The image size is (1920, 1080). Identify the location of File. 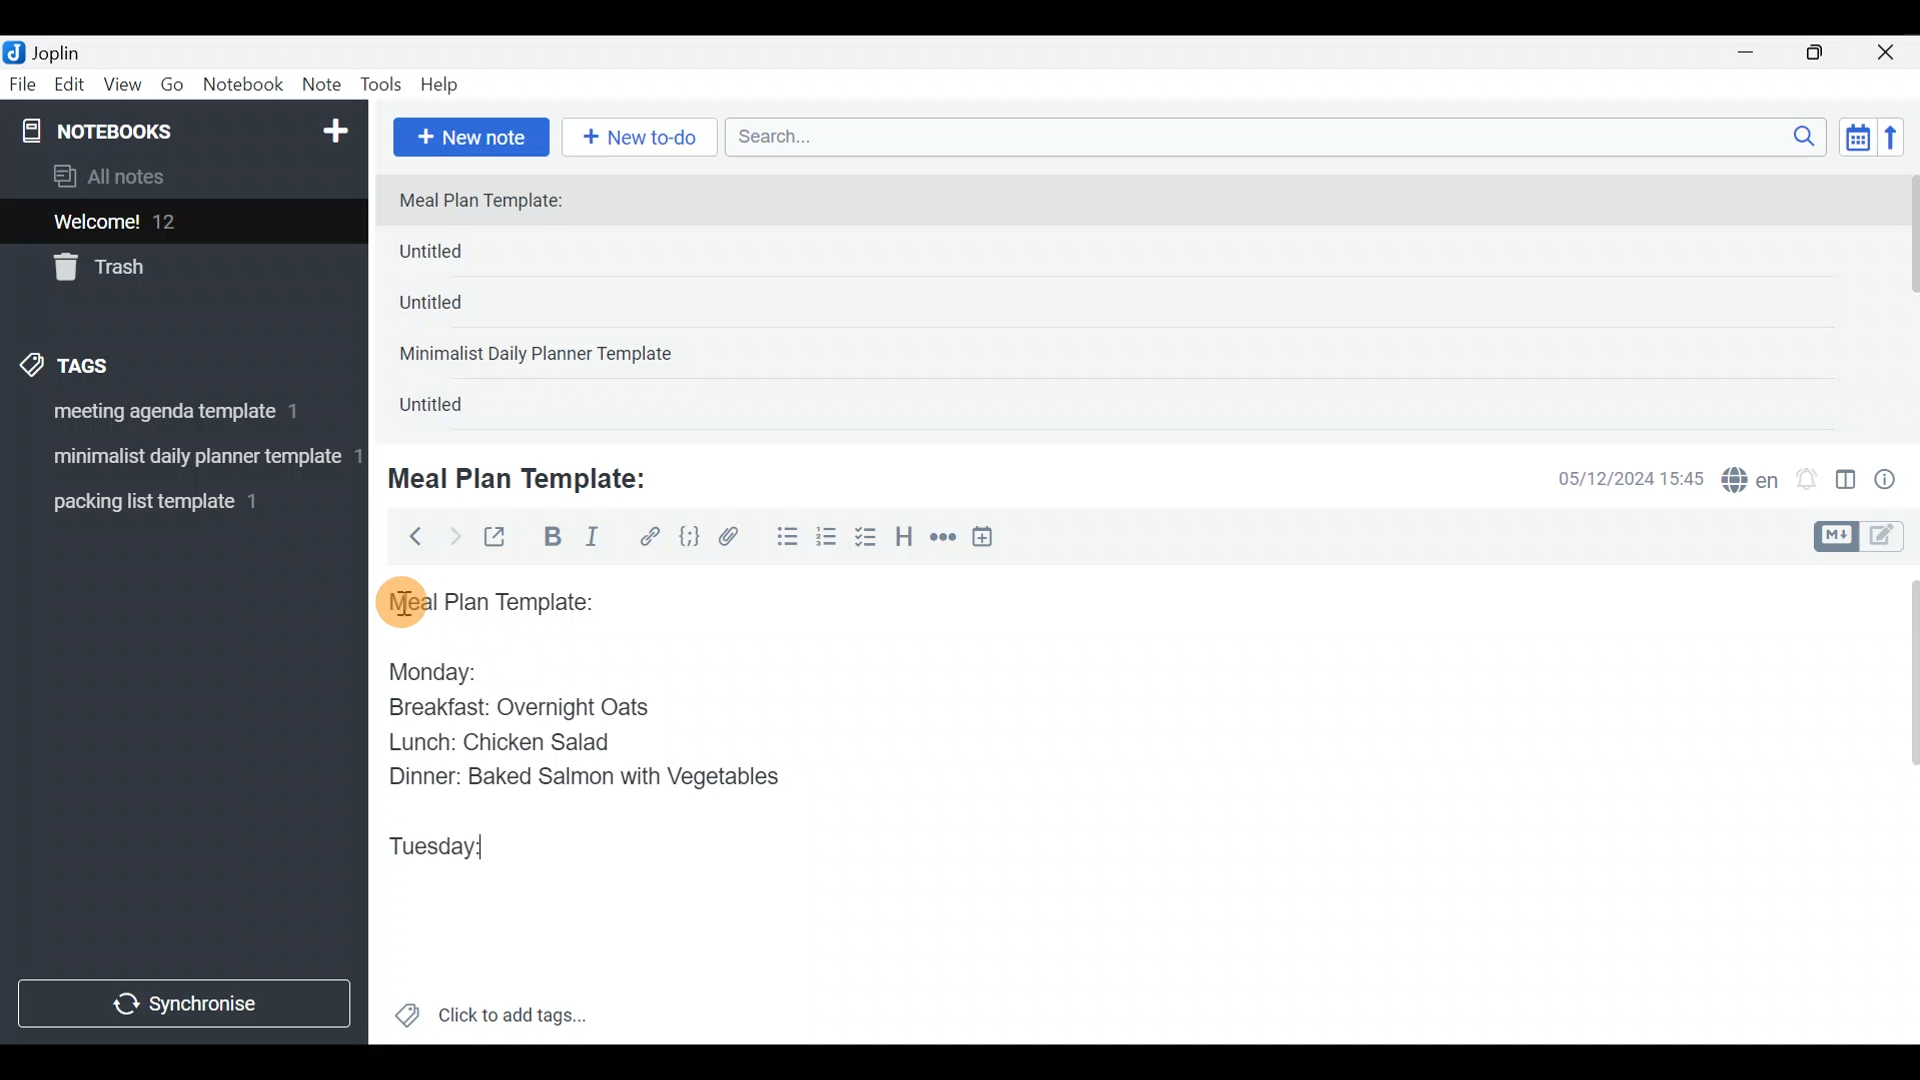
(24, 85).